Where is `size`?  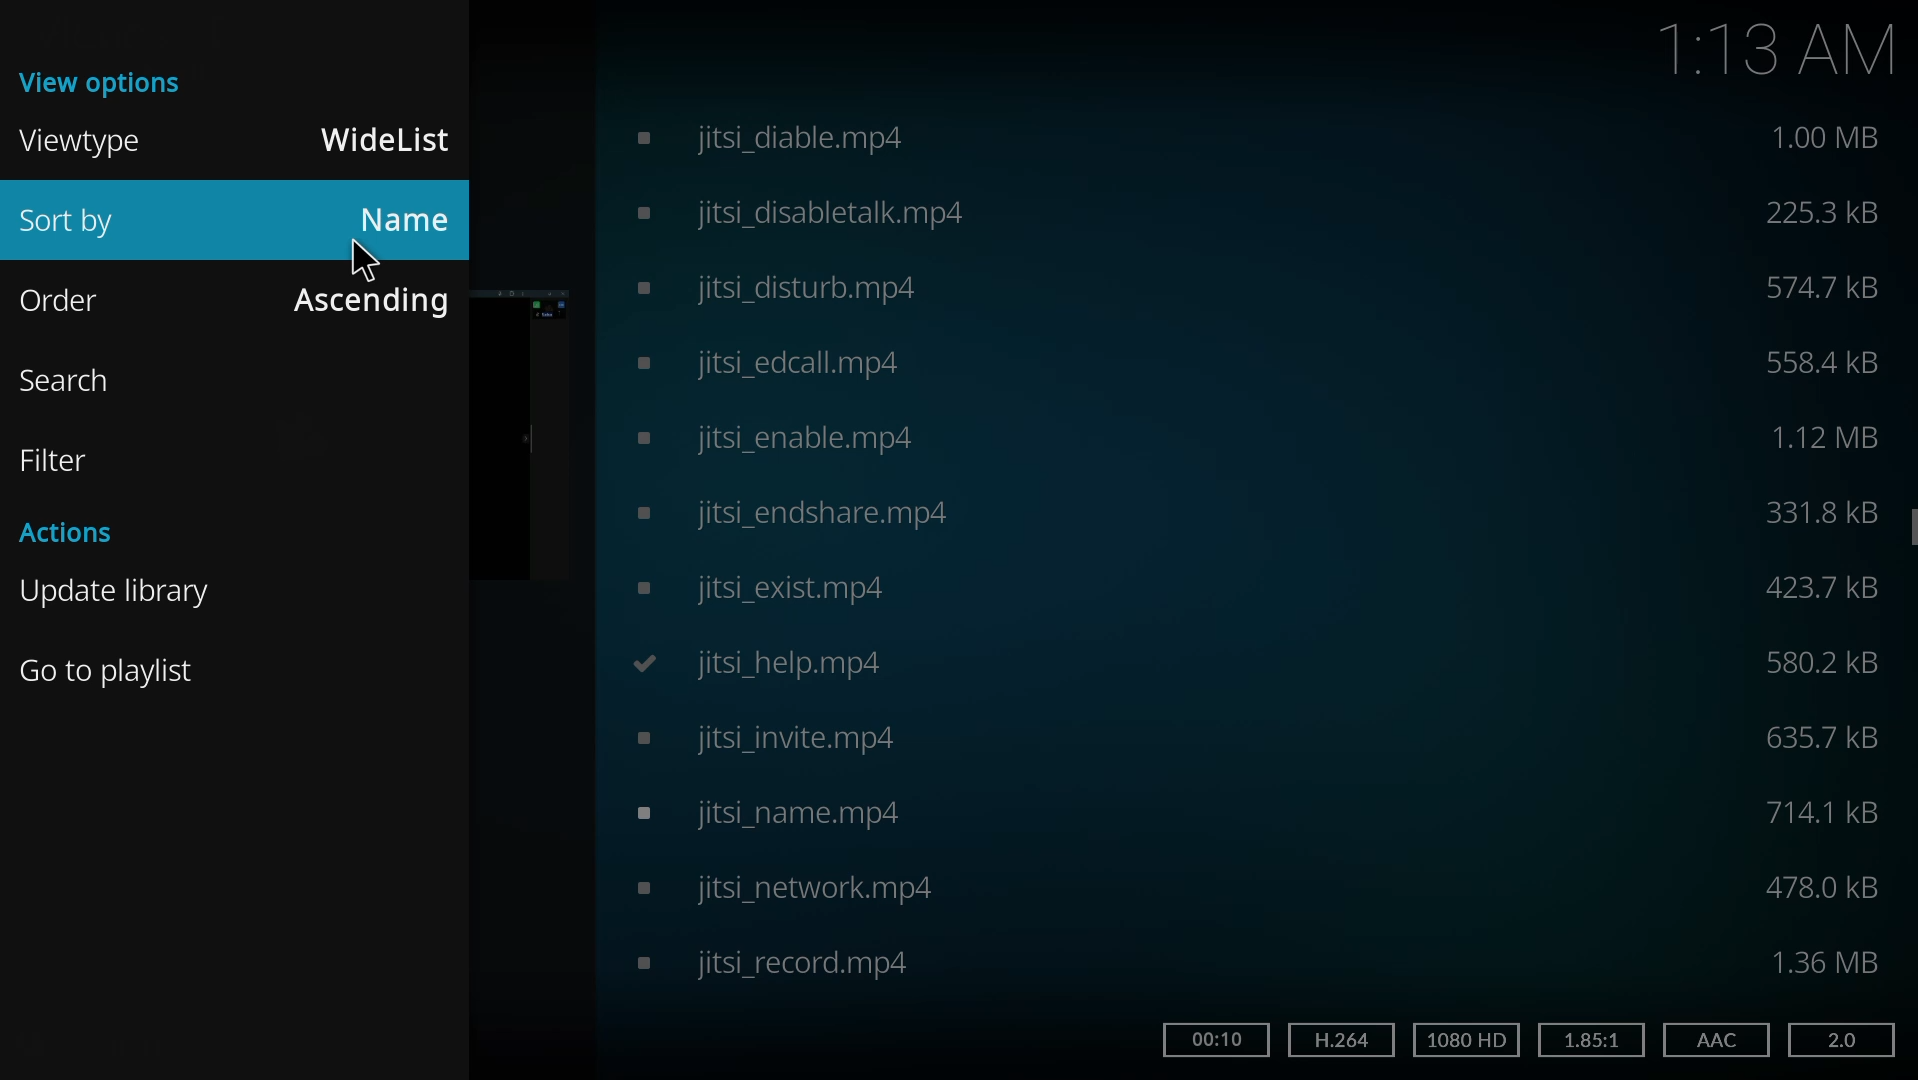 size is located at coordinates (1824, 436).